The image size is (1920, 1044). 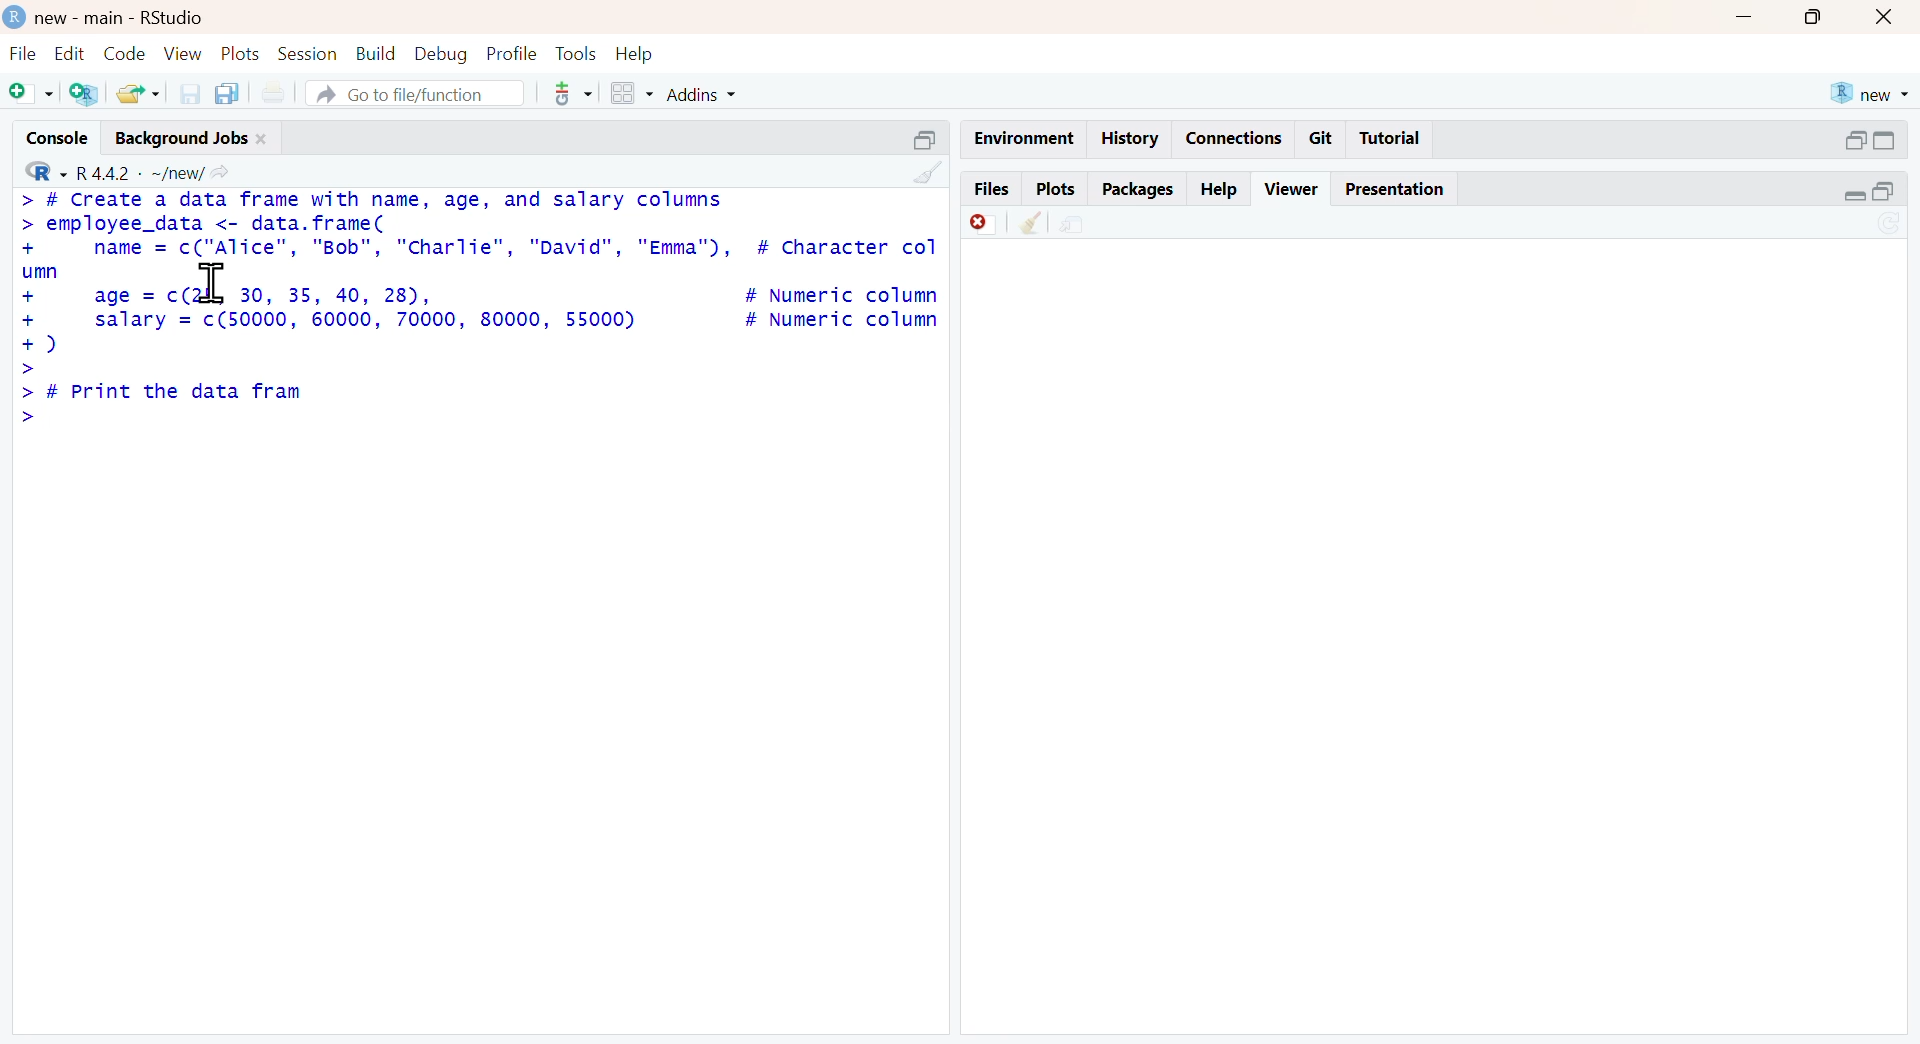 I want to click on Profile, so click(x=511, y=54).